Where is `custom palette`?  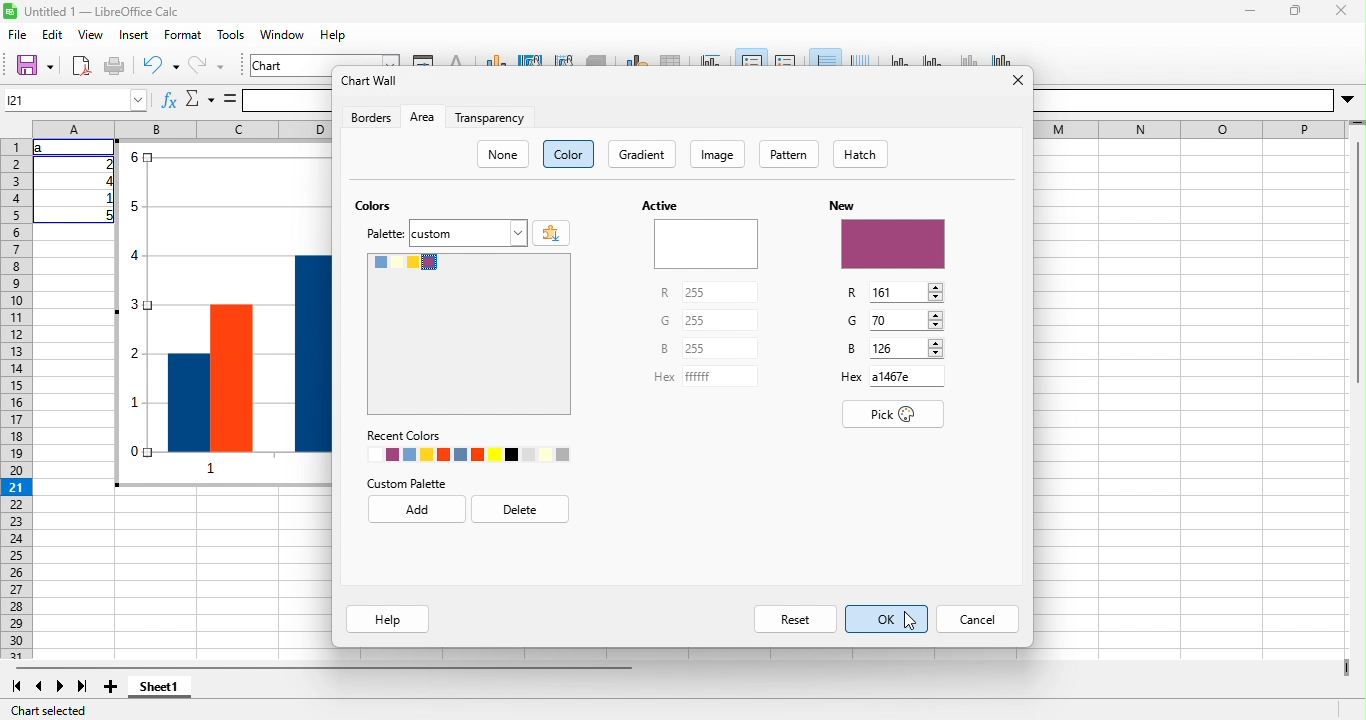
custom palette is located at coordinates (406, 484).